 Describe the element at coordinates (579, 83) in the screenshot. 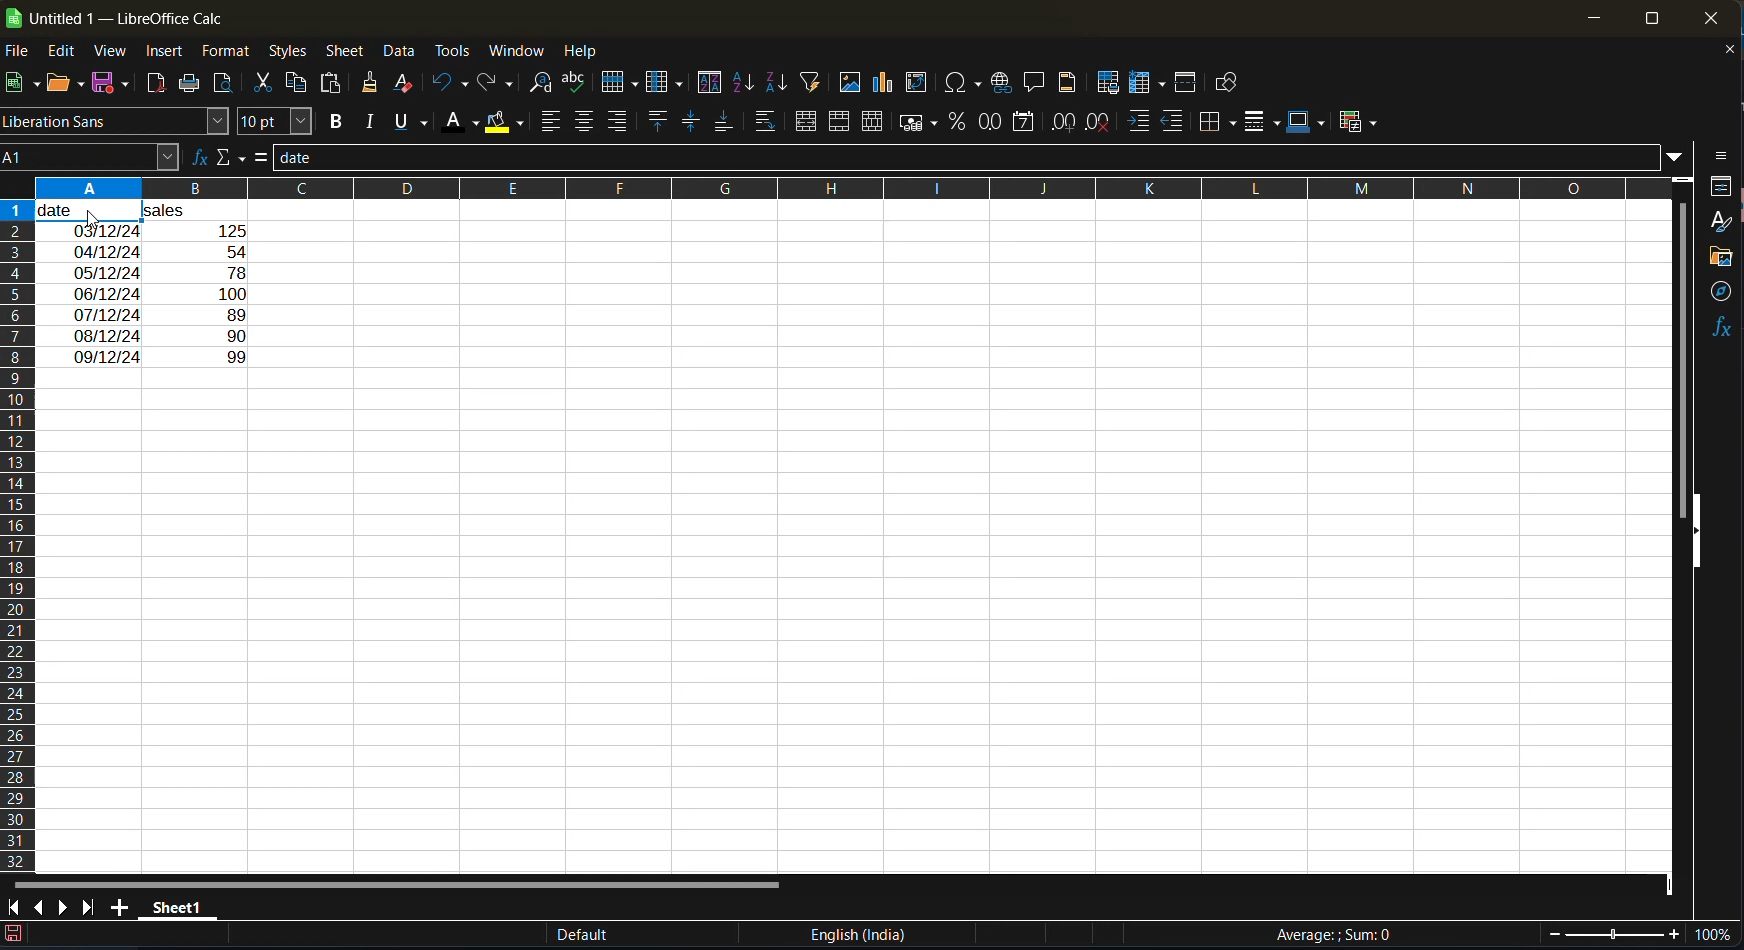

I see `spelling` at that location.